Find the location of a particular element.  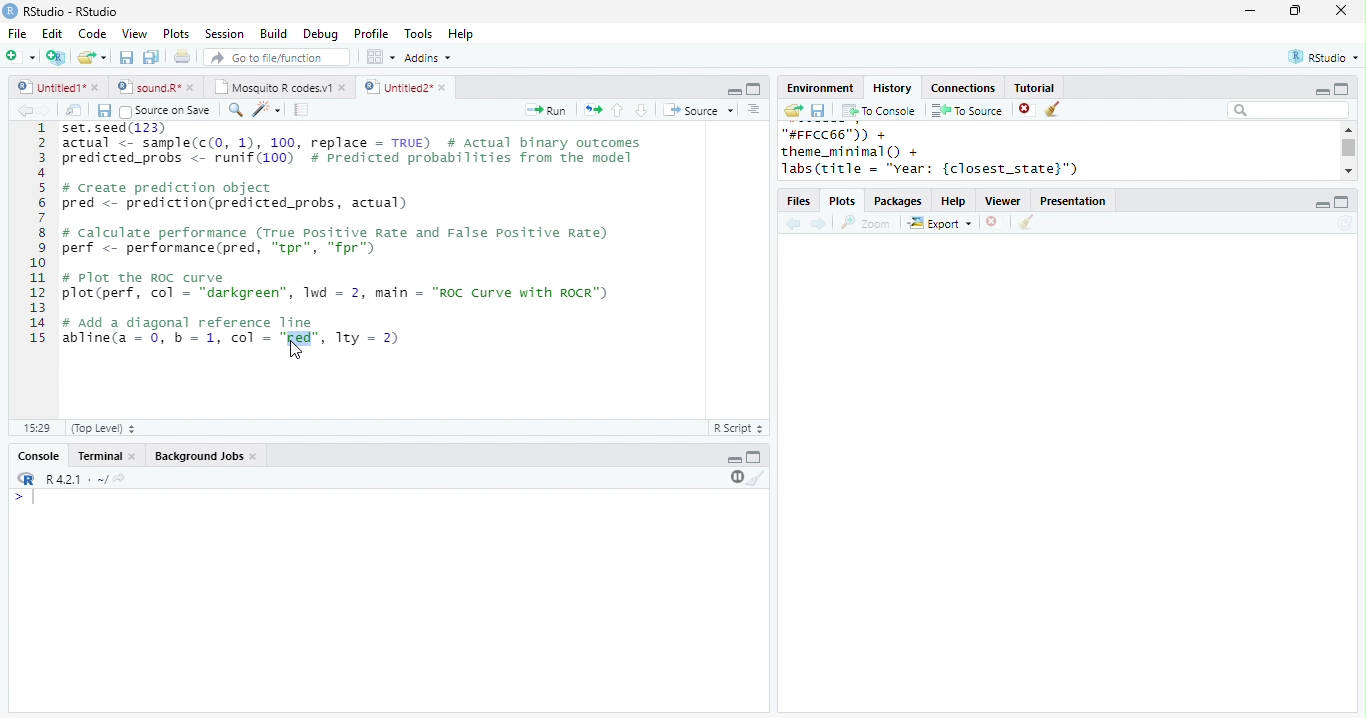

backward is located at coordinates (24, 110).